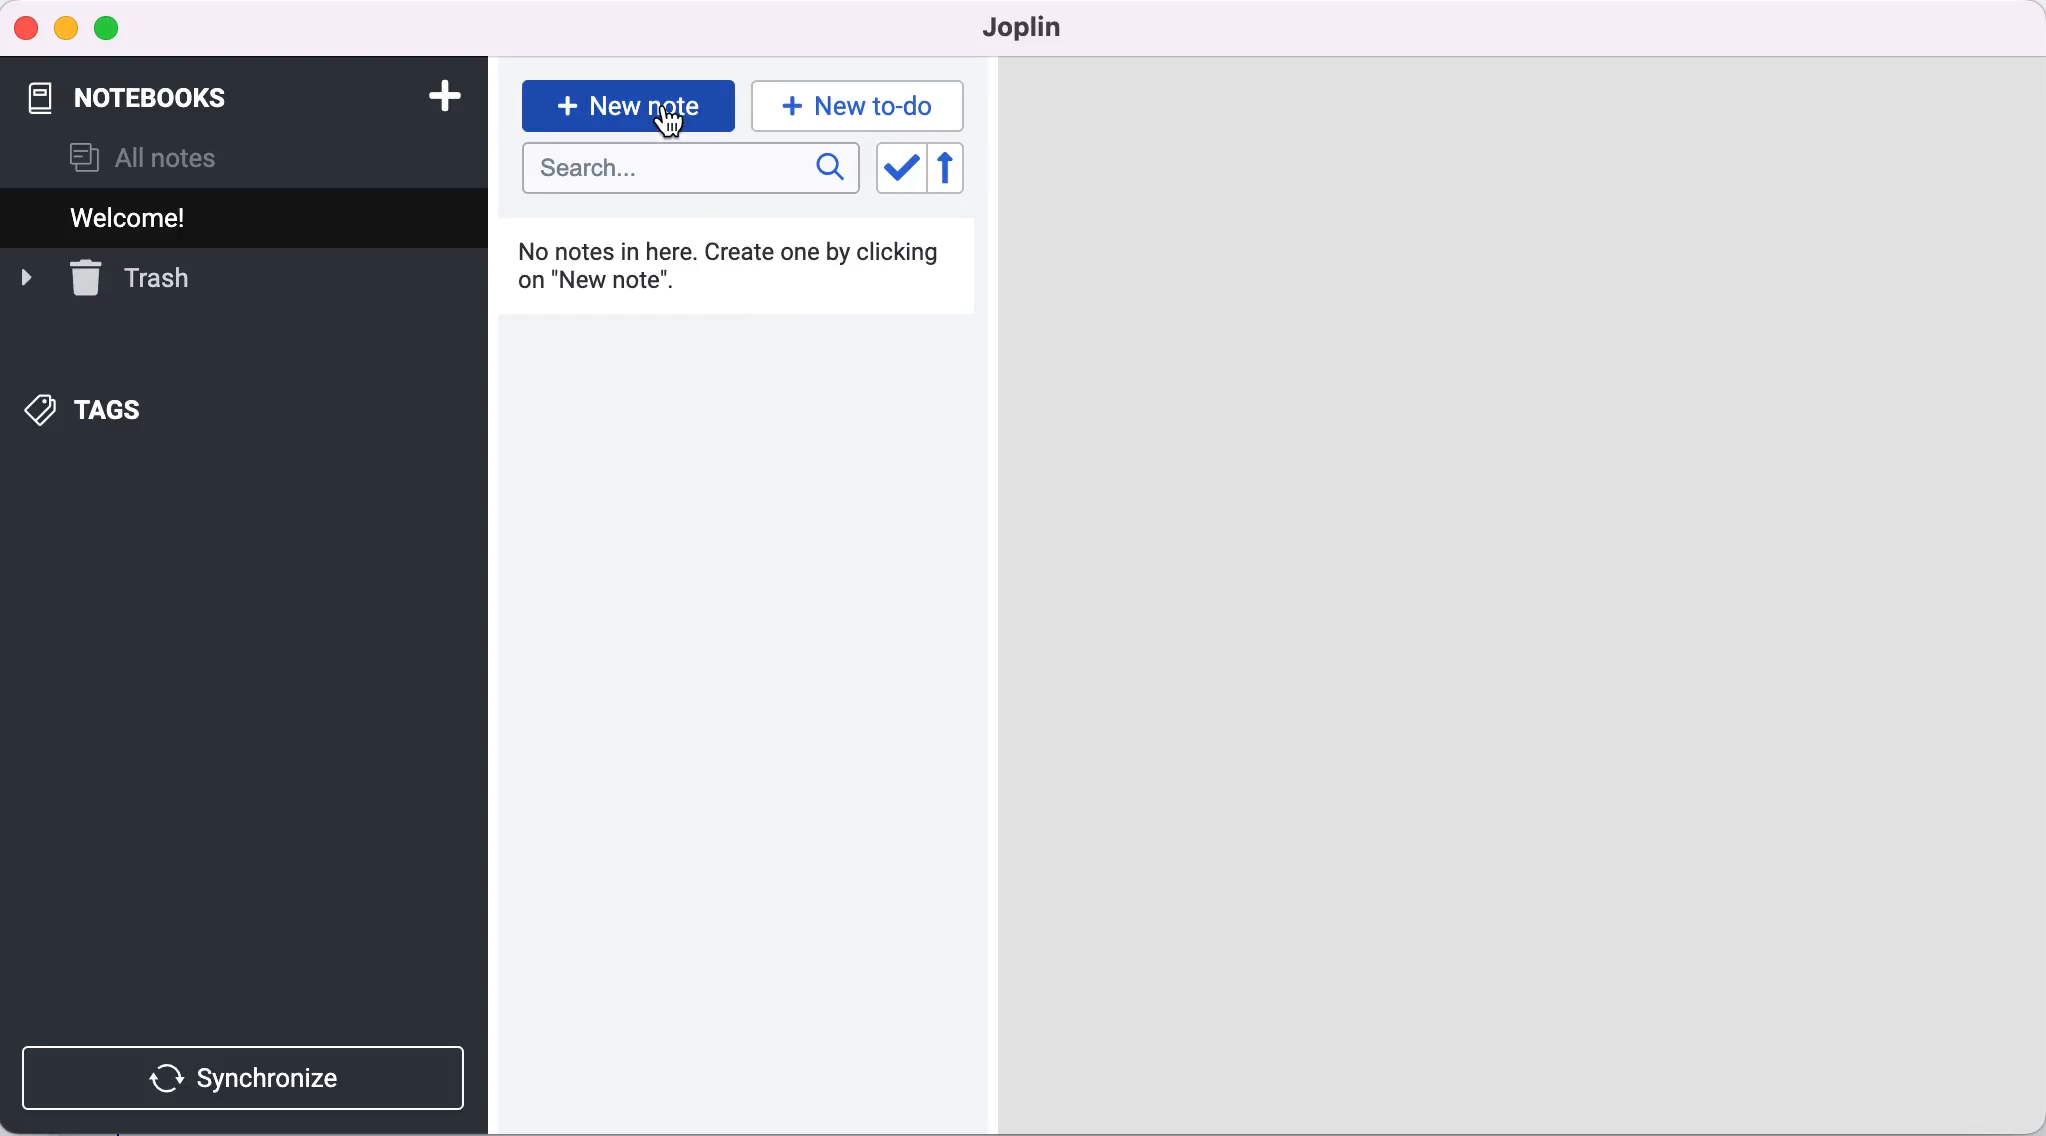  I want to click on No notes in here. Create one by clicking on "New note"., so click(740, 278).